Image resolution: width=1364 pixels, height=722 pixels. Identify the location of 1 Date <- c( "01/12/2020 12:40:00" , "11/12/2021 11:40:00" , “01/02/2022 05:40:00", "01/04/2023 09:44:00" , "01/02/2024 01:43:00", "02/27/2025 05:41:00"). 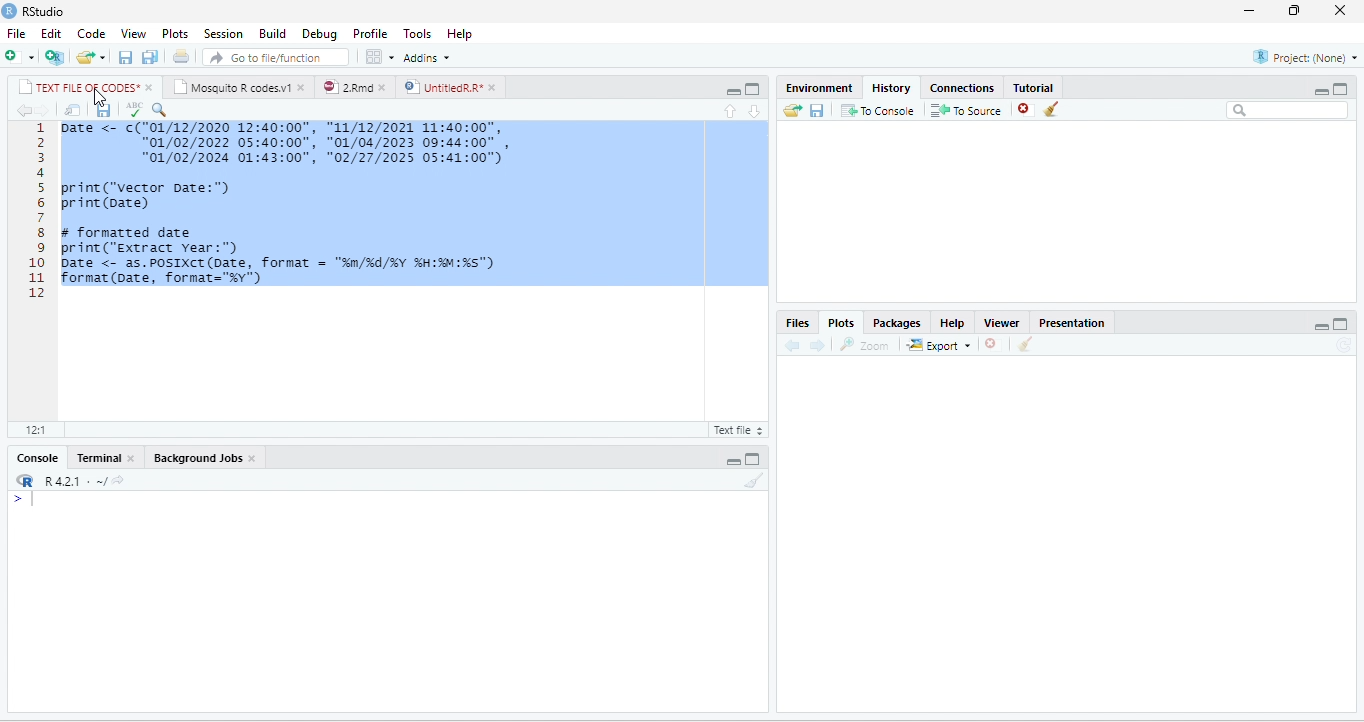
(290, 143).